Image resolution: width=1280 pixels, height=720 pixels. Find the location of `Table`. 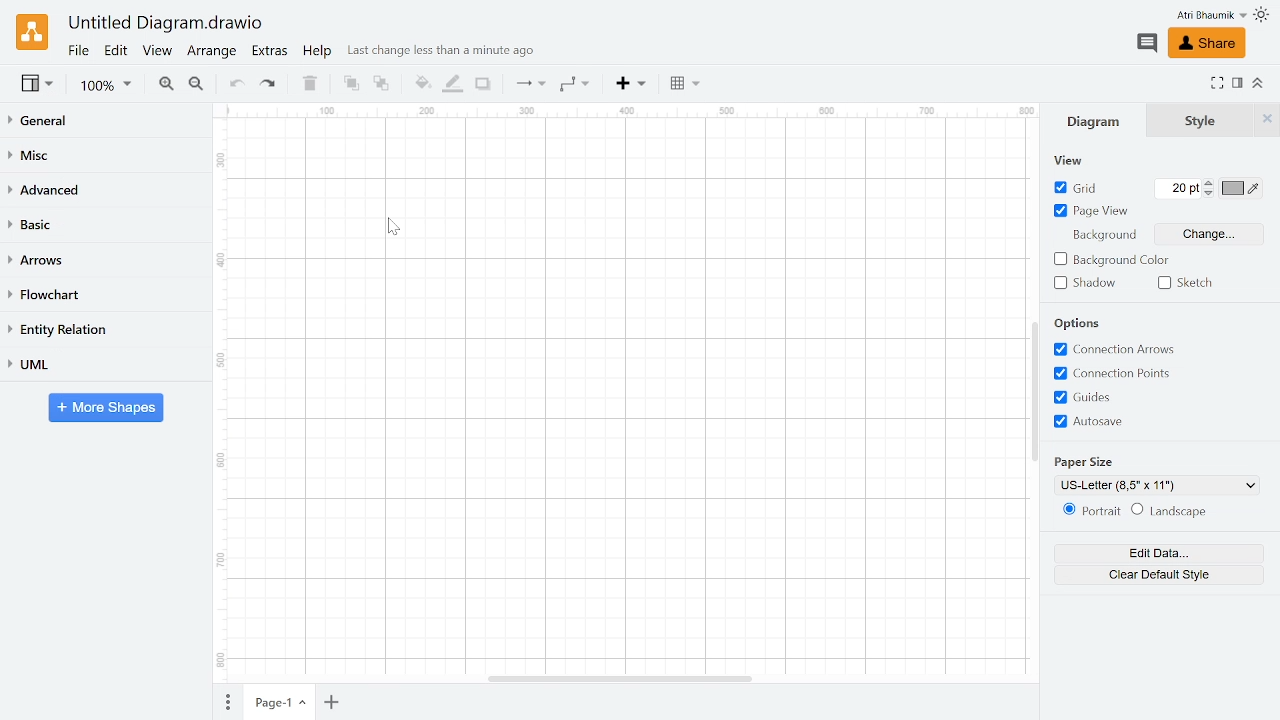

Table is located at coordinates (682, 83).